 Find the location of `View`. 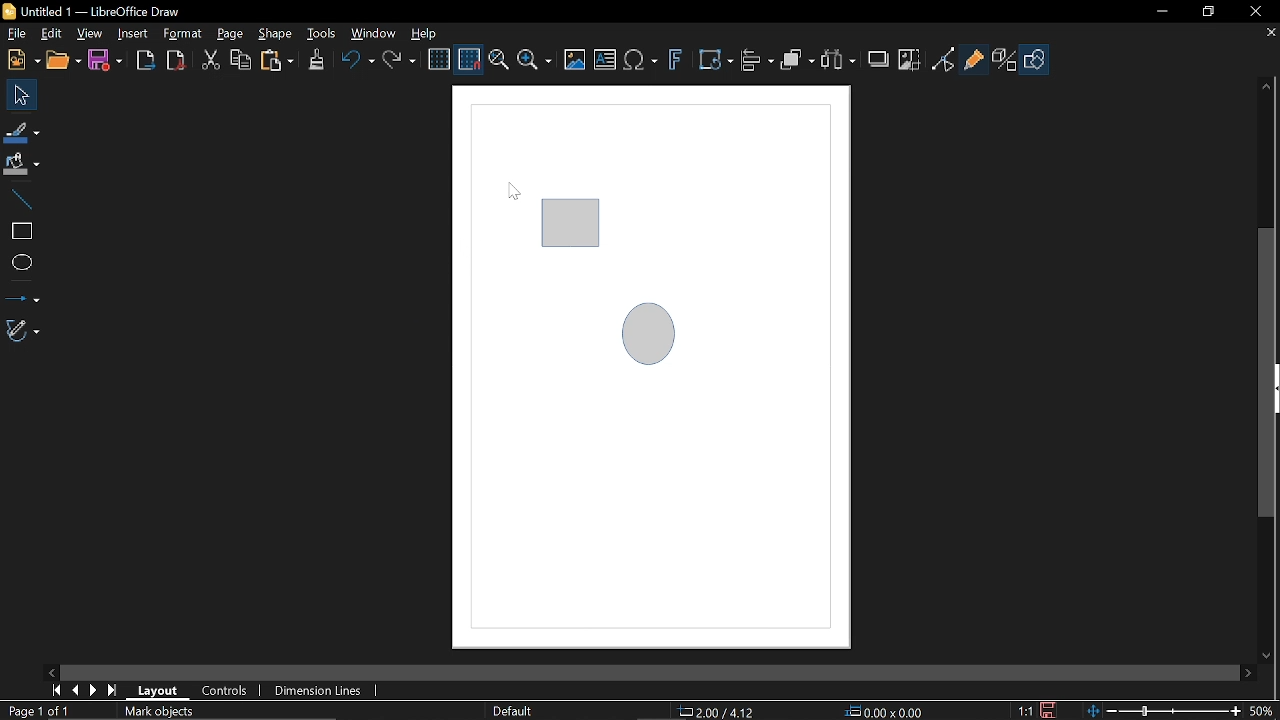

View is located at coordinates (89, 34).